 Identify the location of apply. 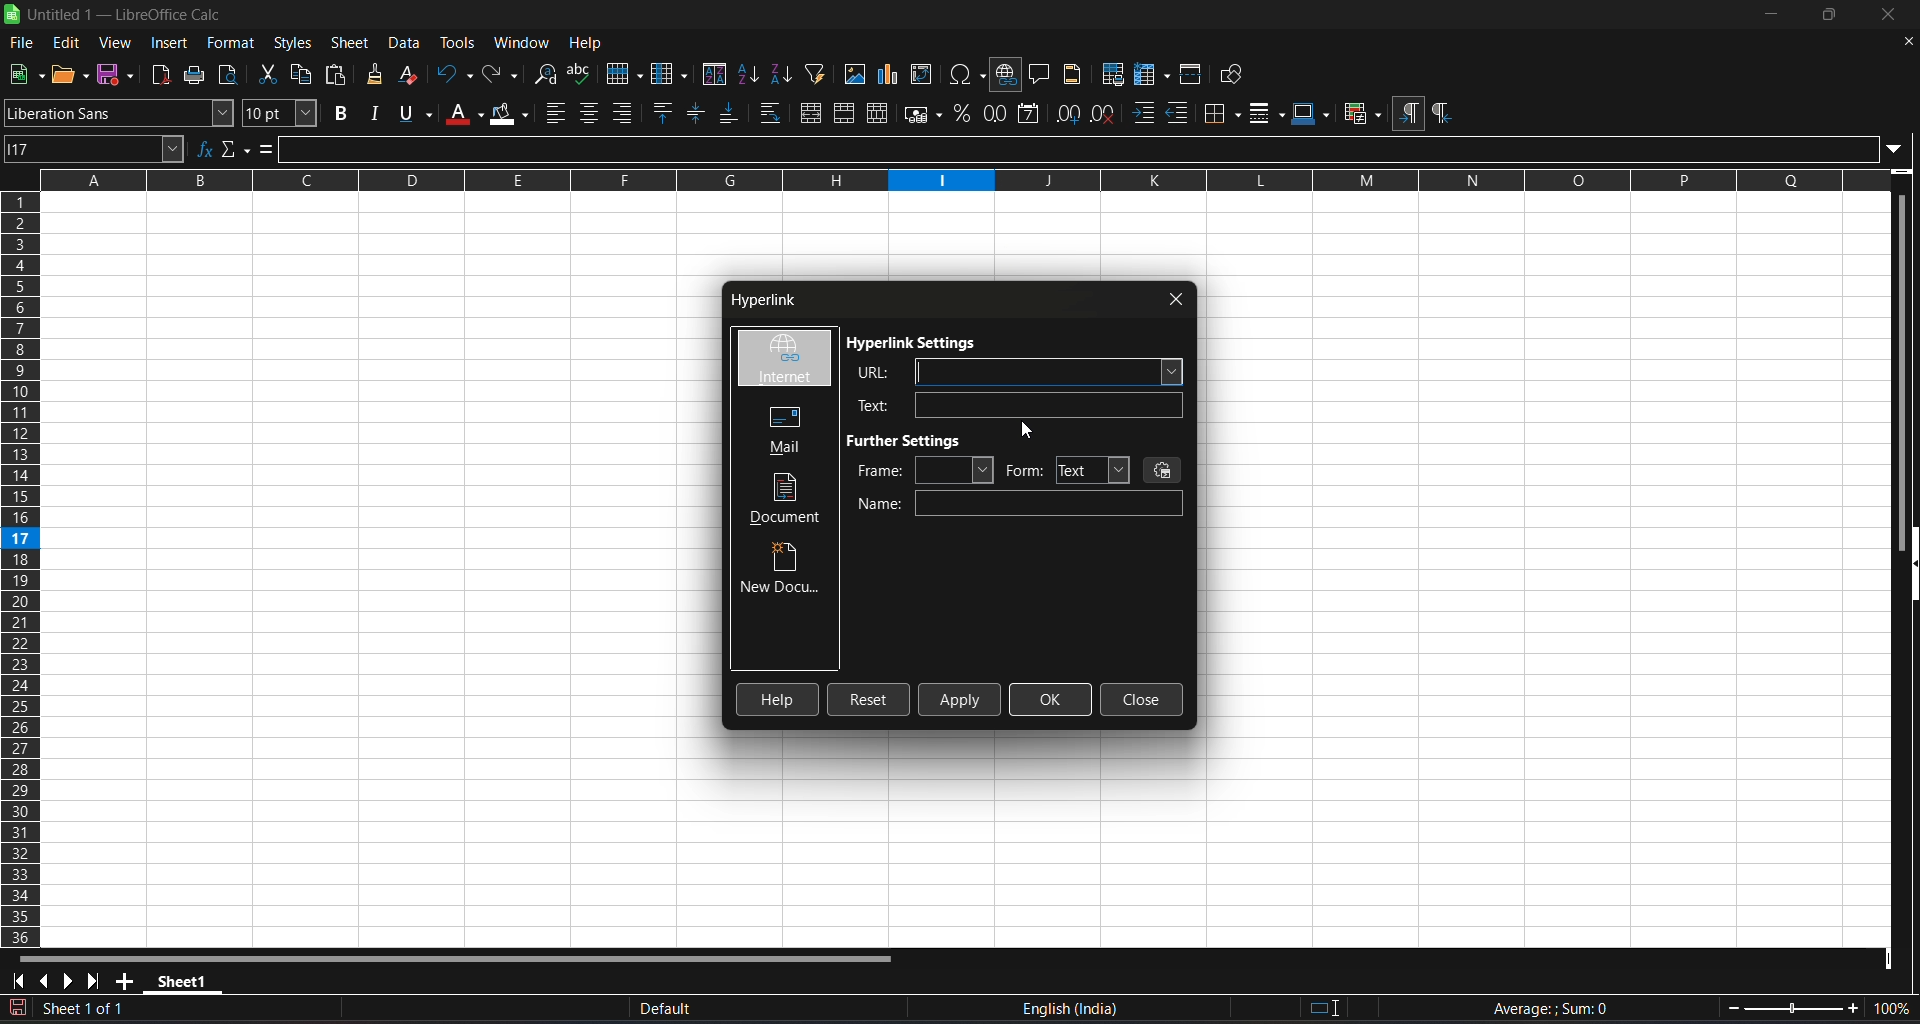
(961, 699).